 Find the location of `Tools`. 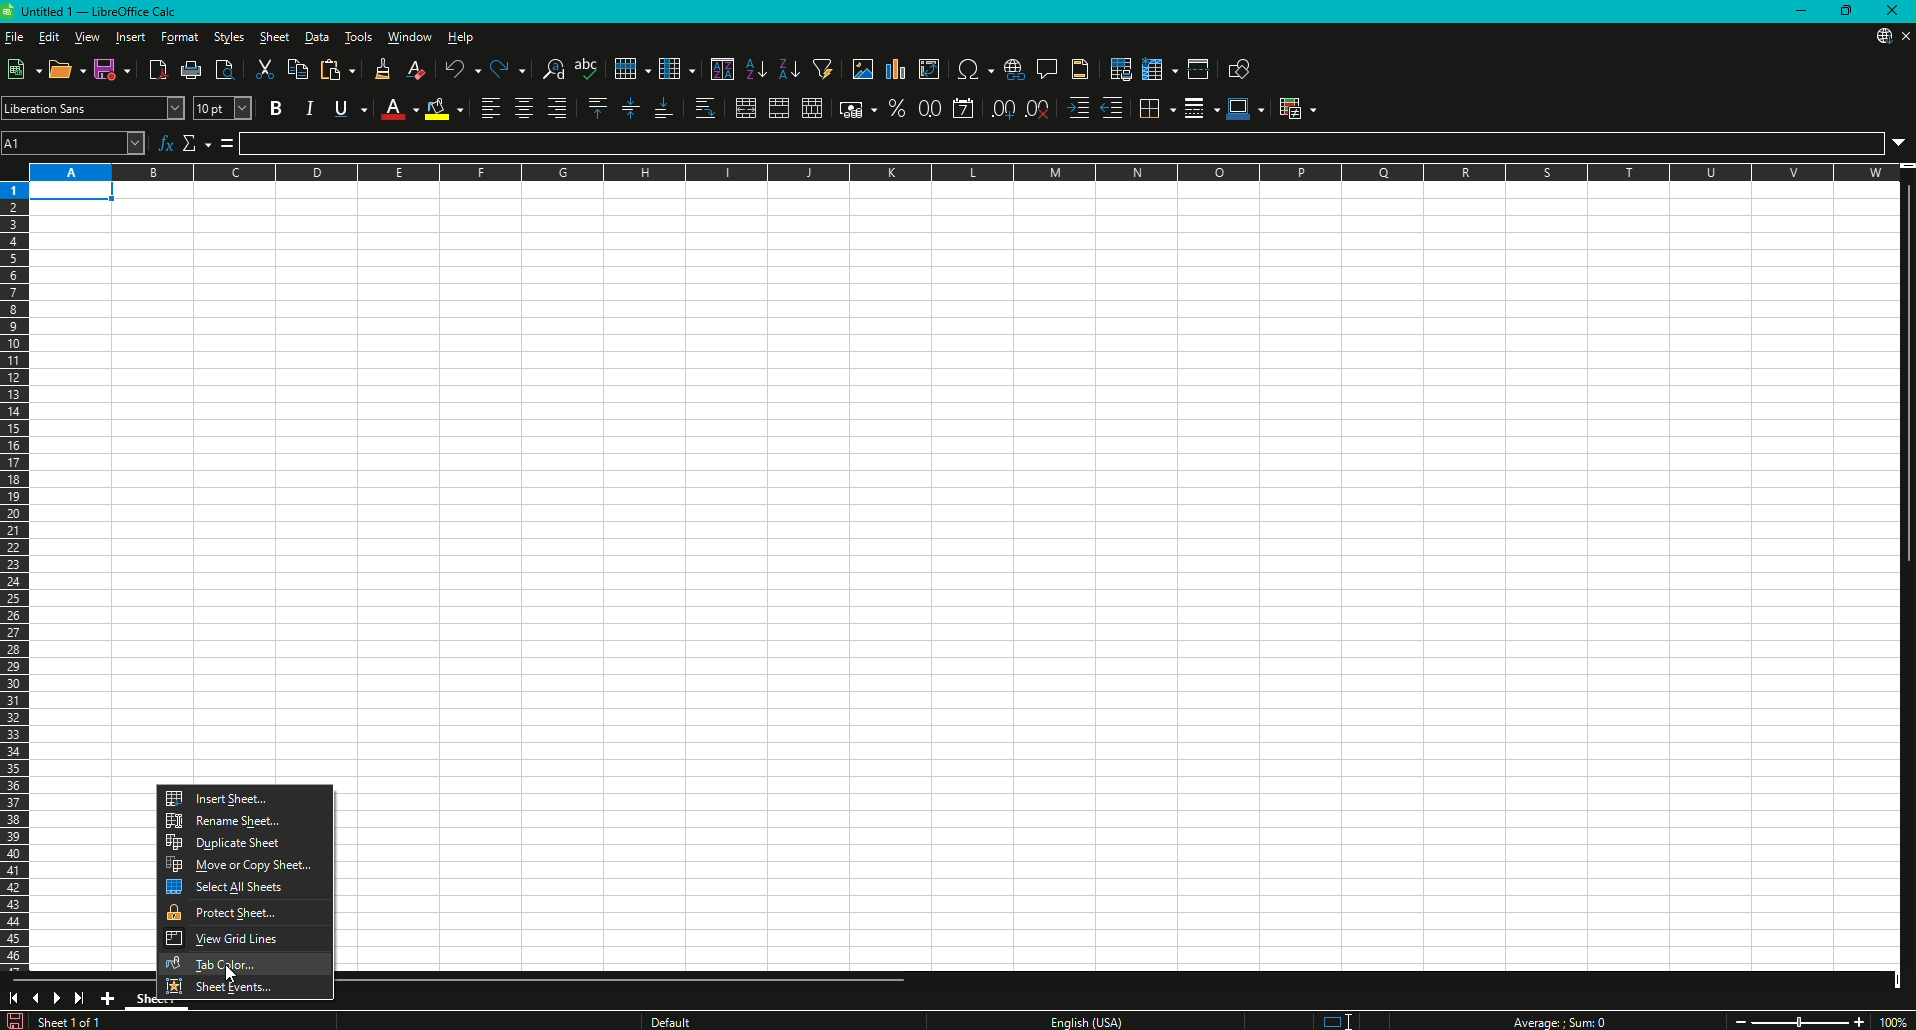

Tools is located at coordinates (359, 36).